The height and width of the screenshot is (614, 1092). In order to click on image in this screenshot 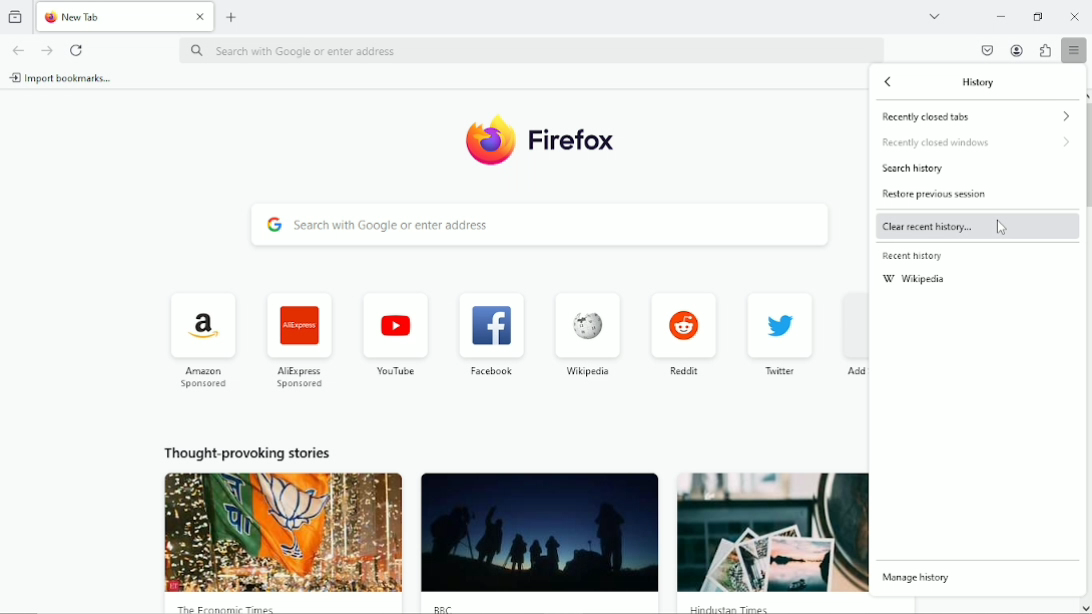, I will do `click(539, 532)`.